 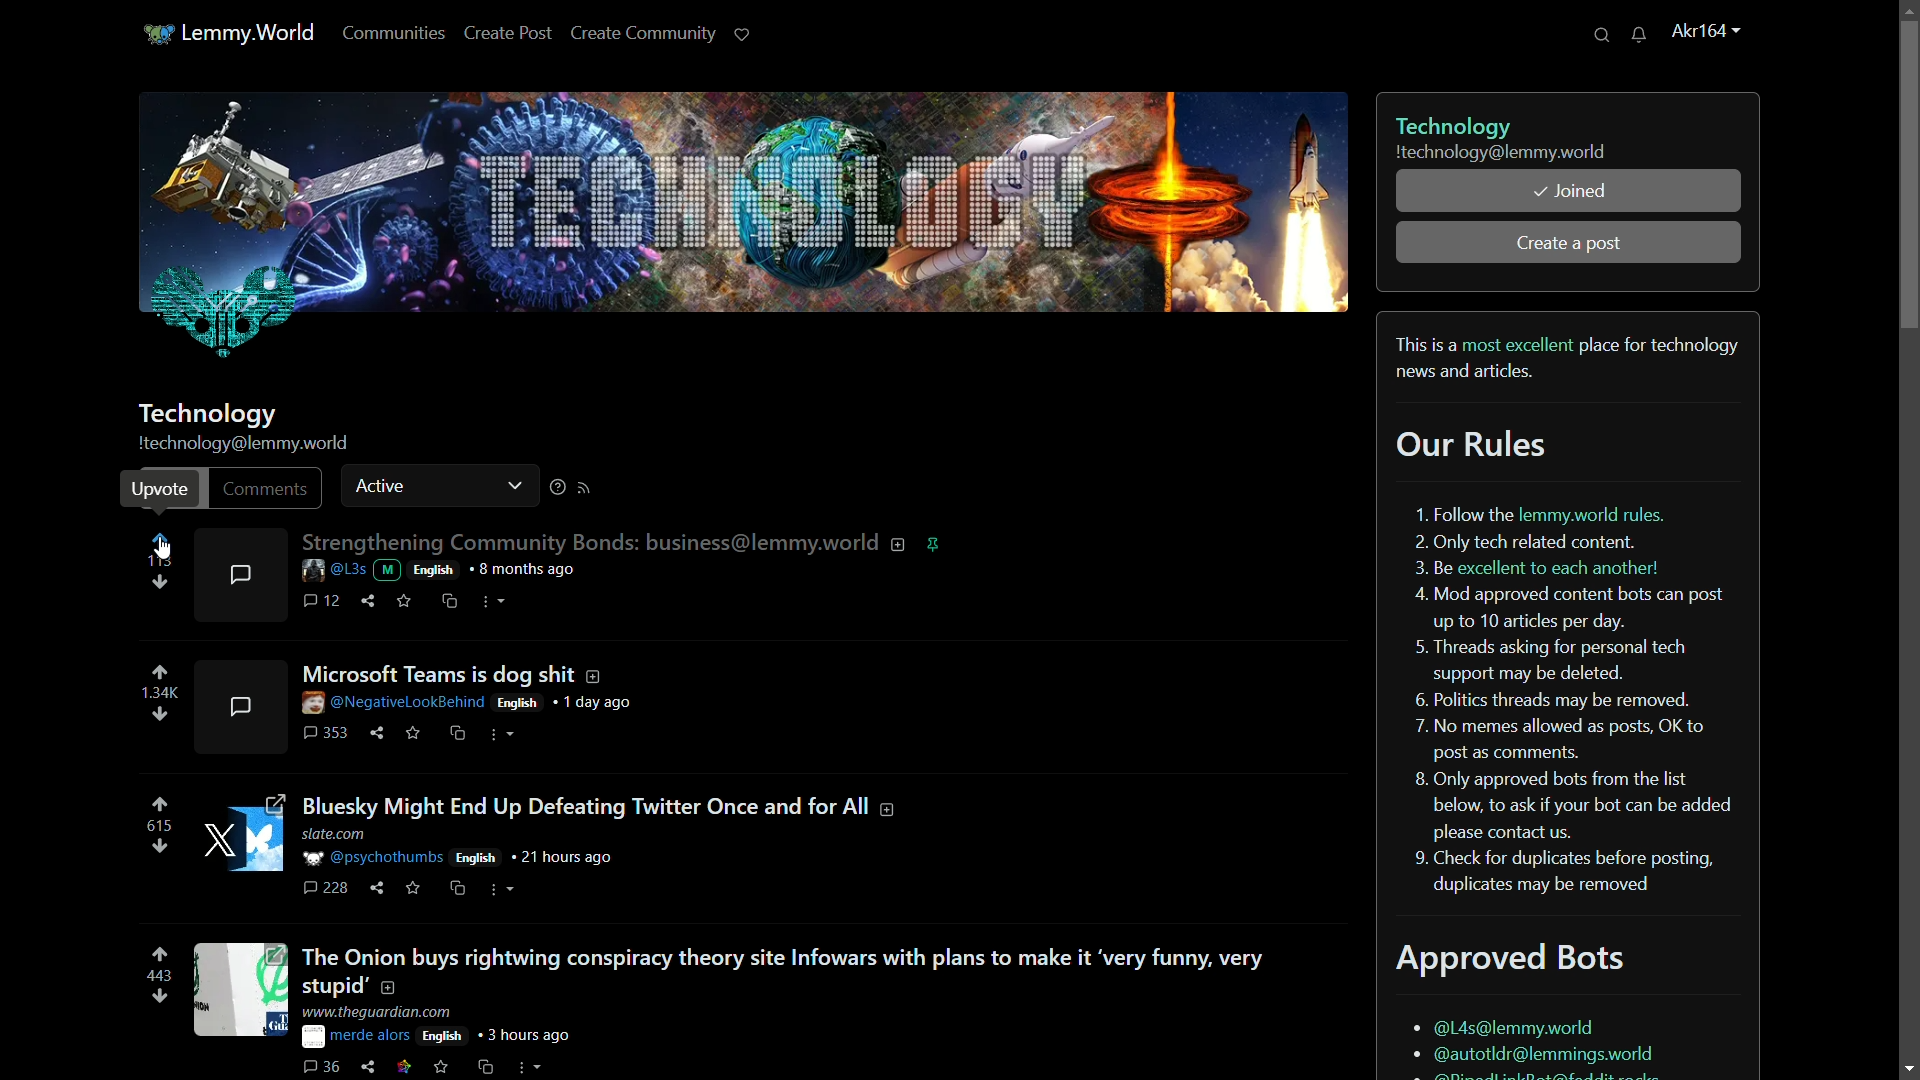 I want to click on save, so click(x=443, y=1061).